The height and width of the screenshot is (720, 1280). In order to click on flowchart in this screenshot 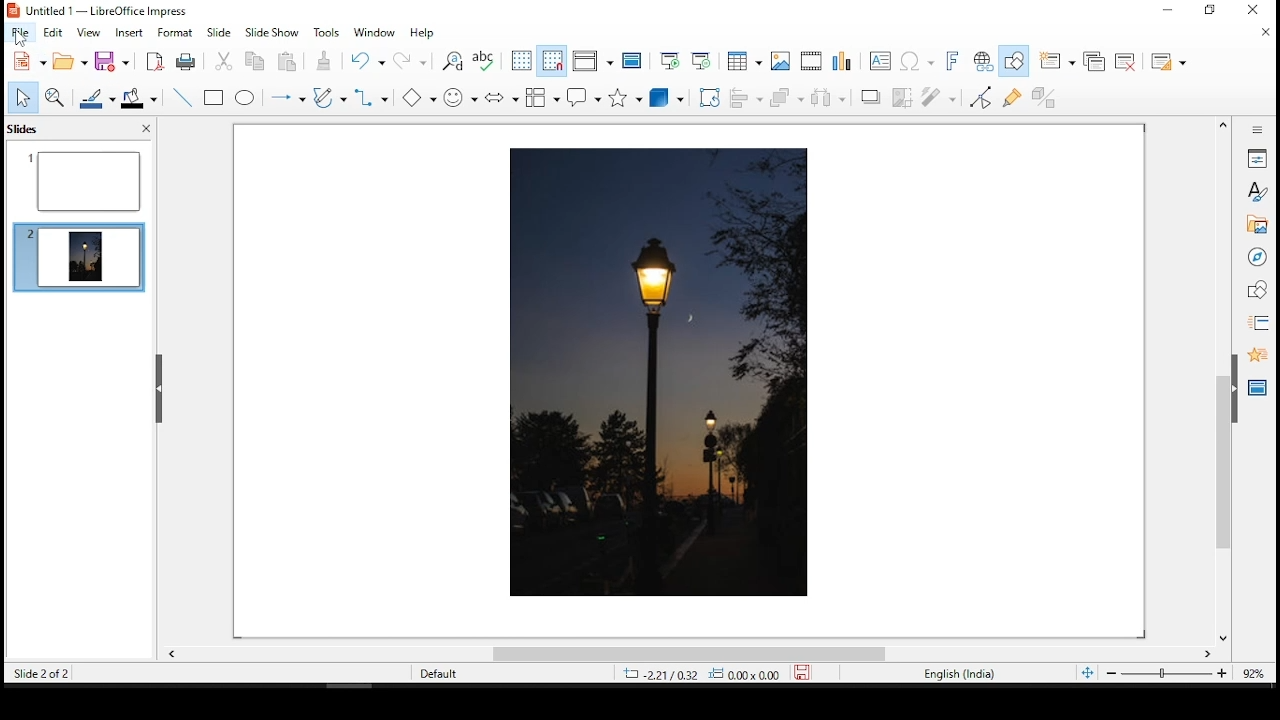, I will do `click(543, 97)`.